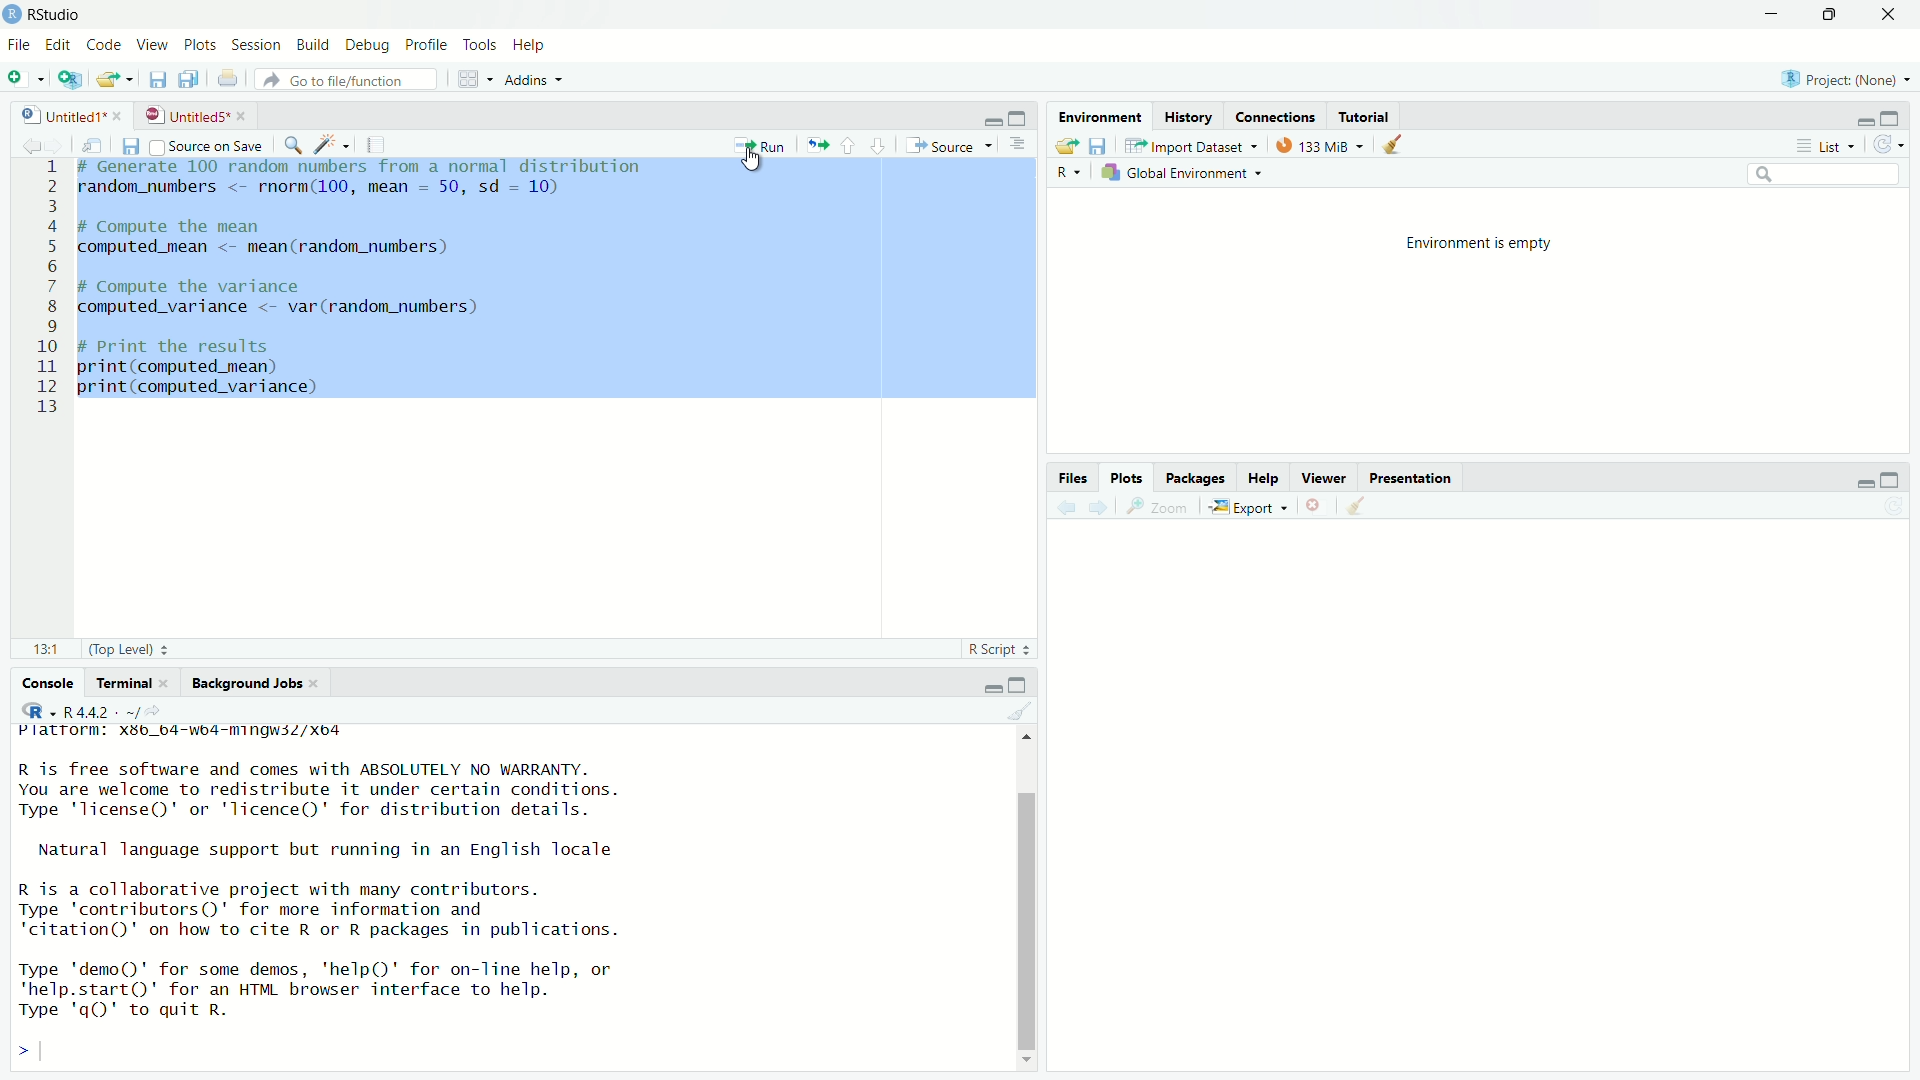 This screenshot has height=1080, width=1920. Describe the element at coordinates (1900, 118) in the screenshot. I see `maximize` at that location.